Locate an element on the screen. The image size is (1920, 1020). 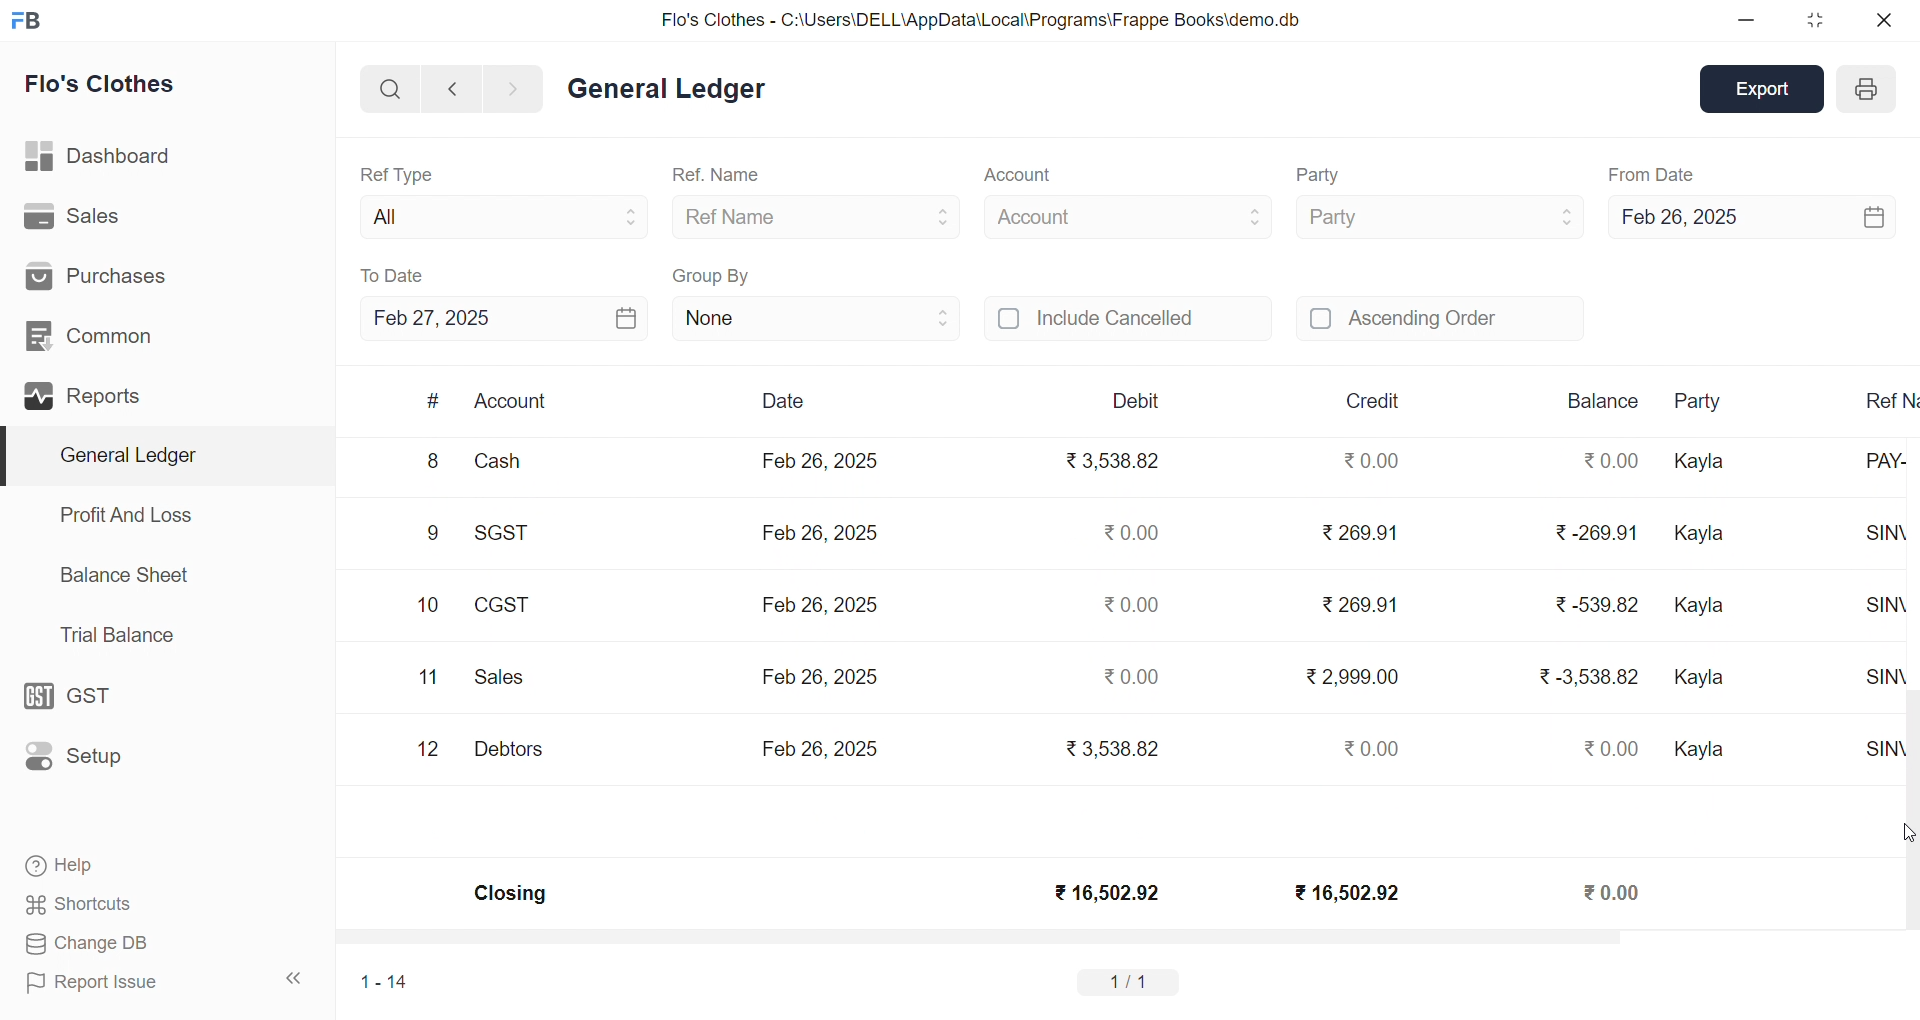
Closing is located at coordinates (512, 896).